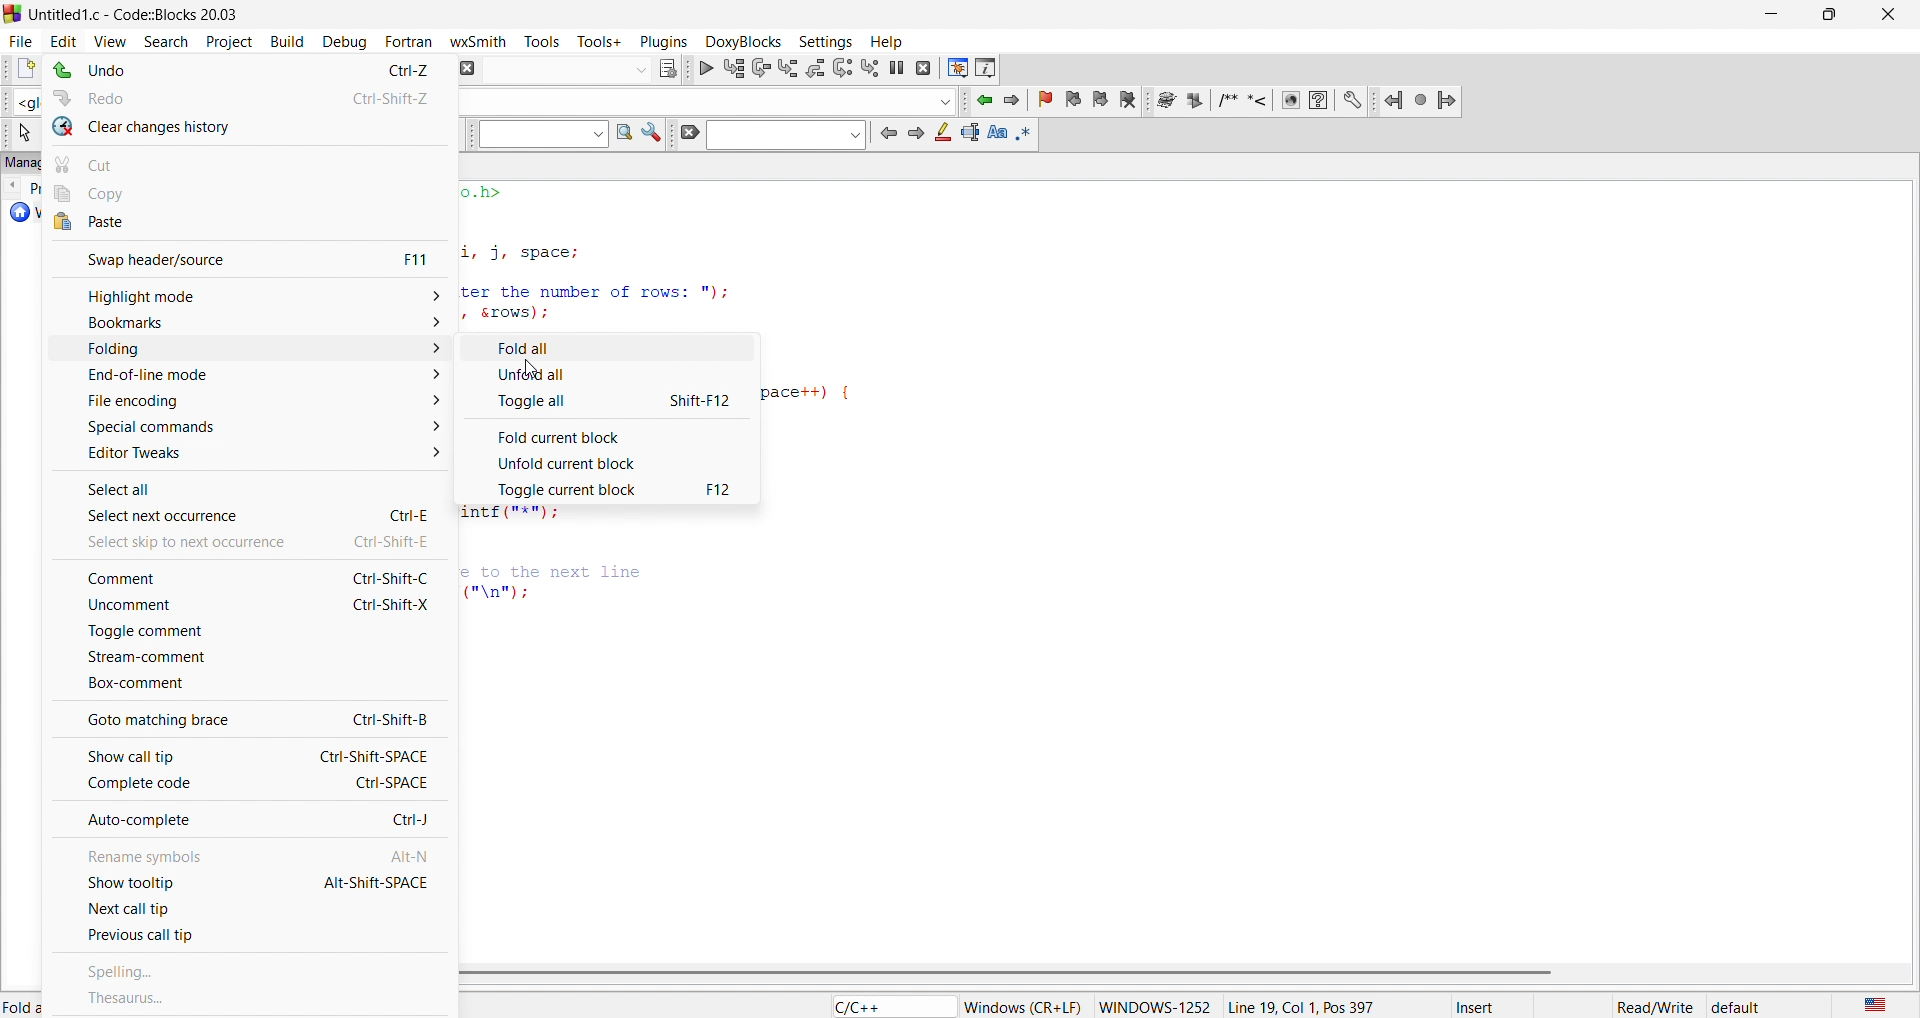 The width and height of the screenshot is (1920, 1018). I want to click on spelling , so click(252, 973).